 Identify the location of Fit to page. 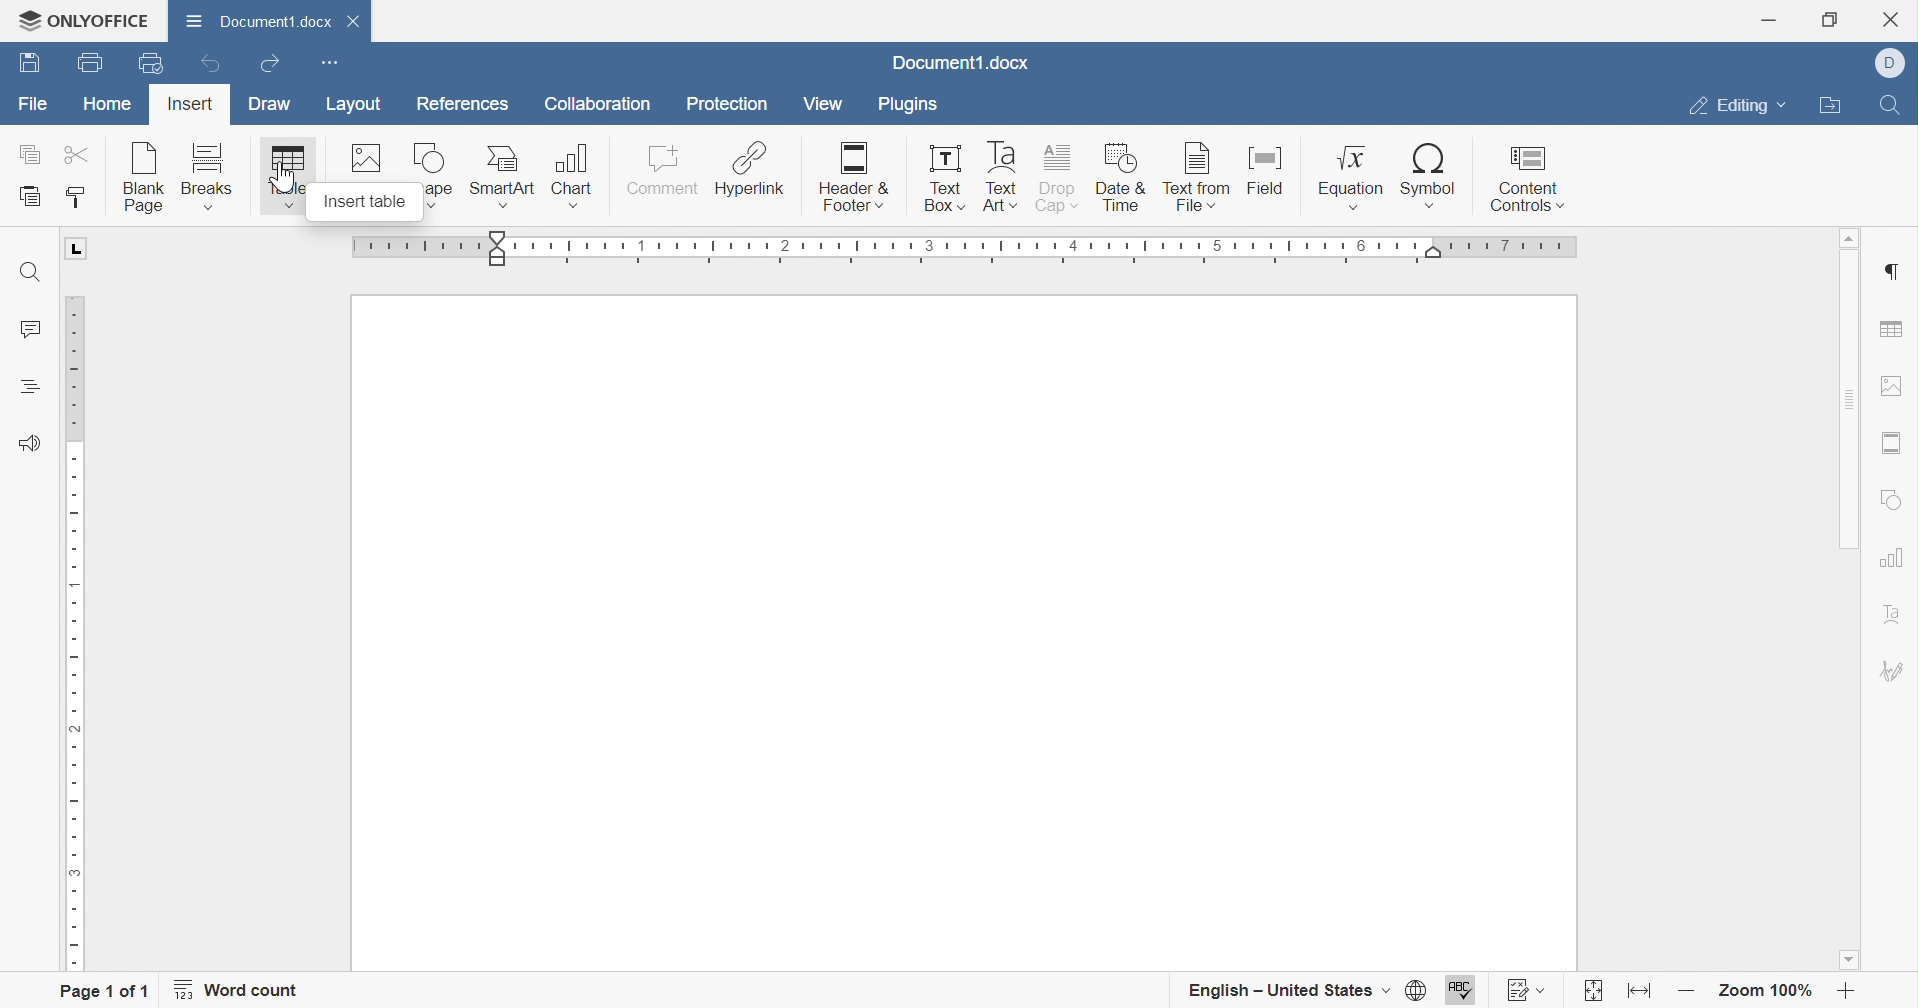
(1593, 989).